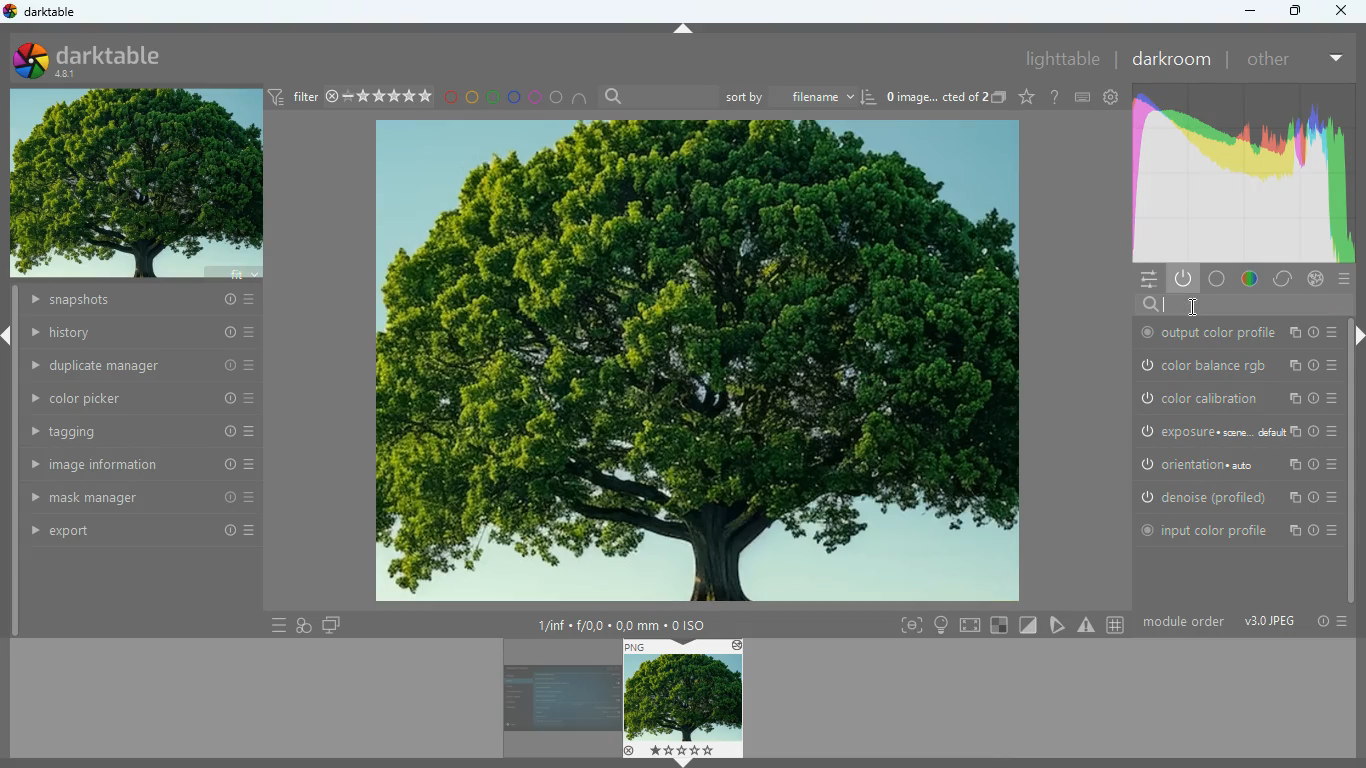 The image size is (1366, 768). Describe the element at coordinates (943, 624) in the screenshot. I see `light` at that location.